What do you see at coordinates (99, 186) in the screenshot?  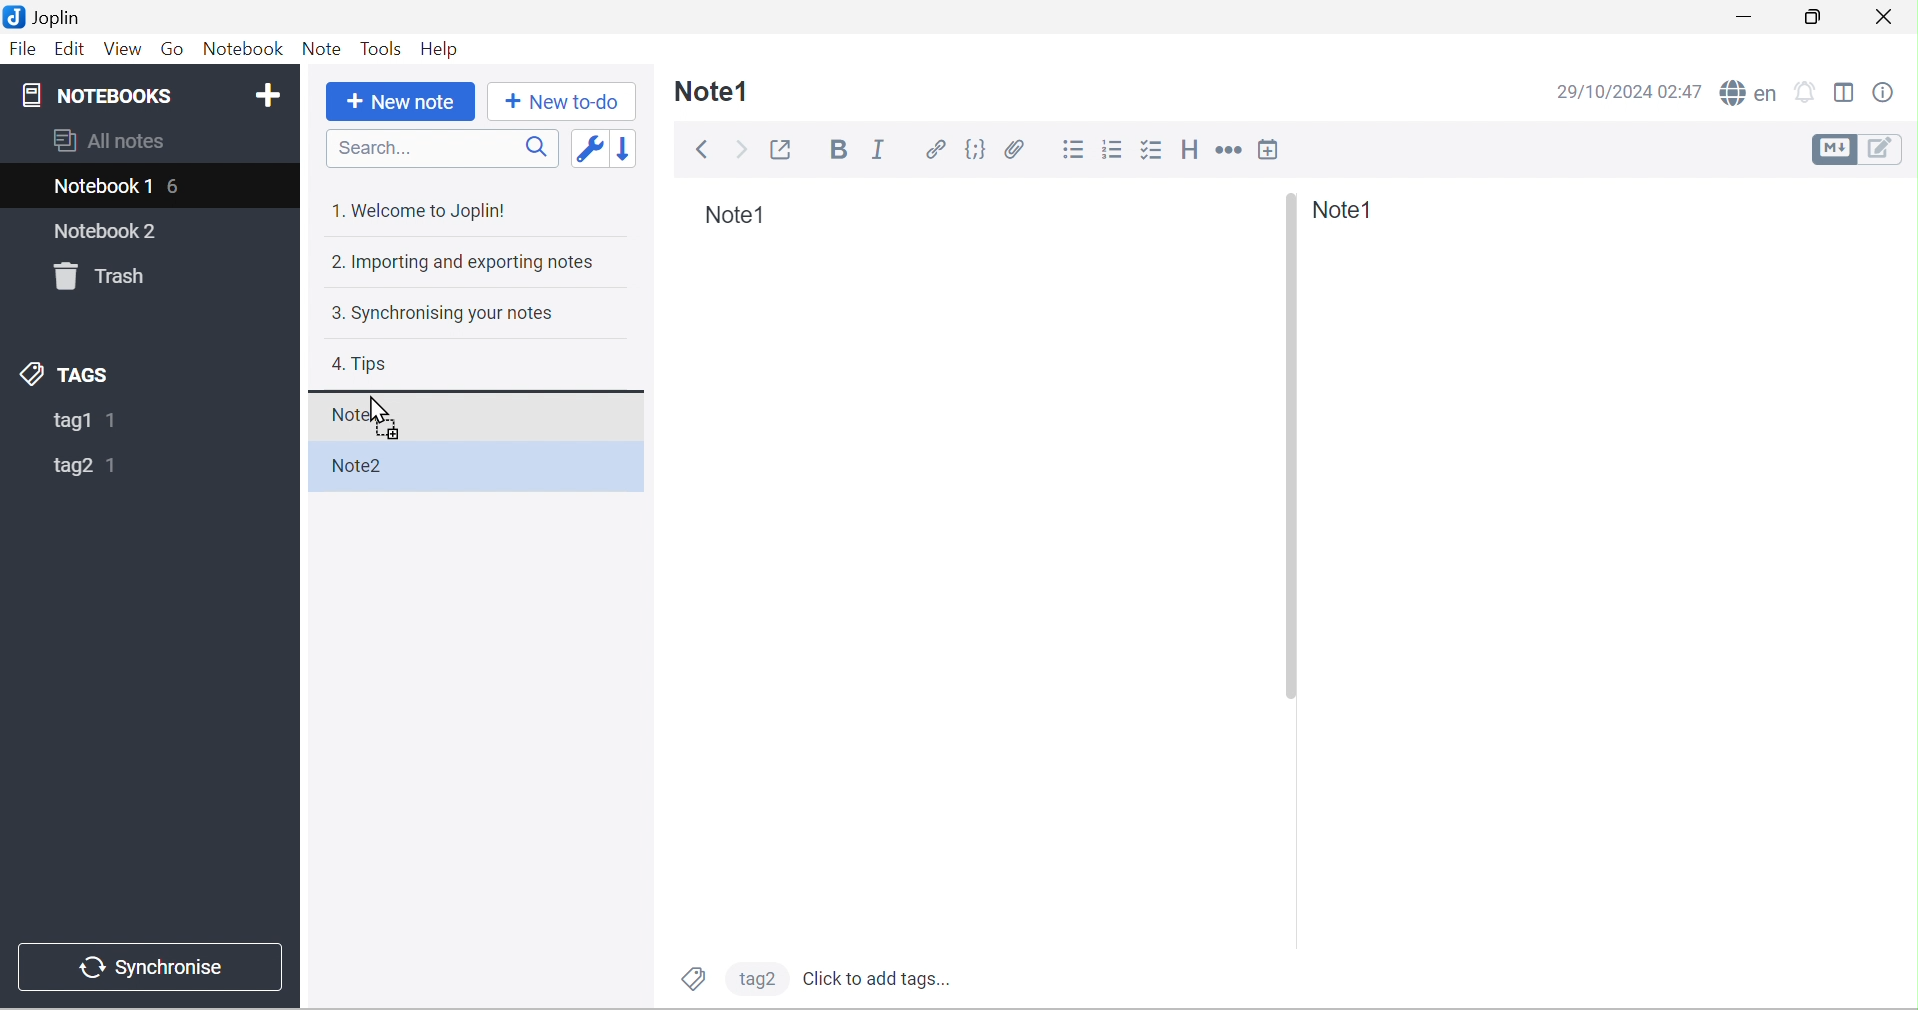 I see `Notebook1` at bounding box center [99, 186].